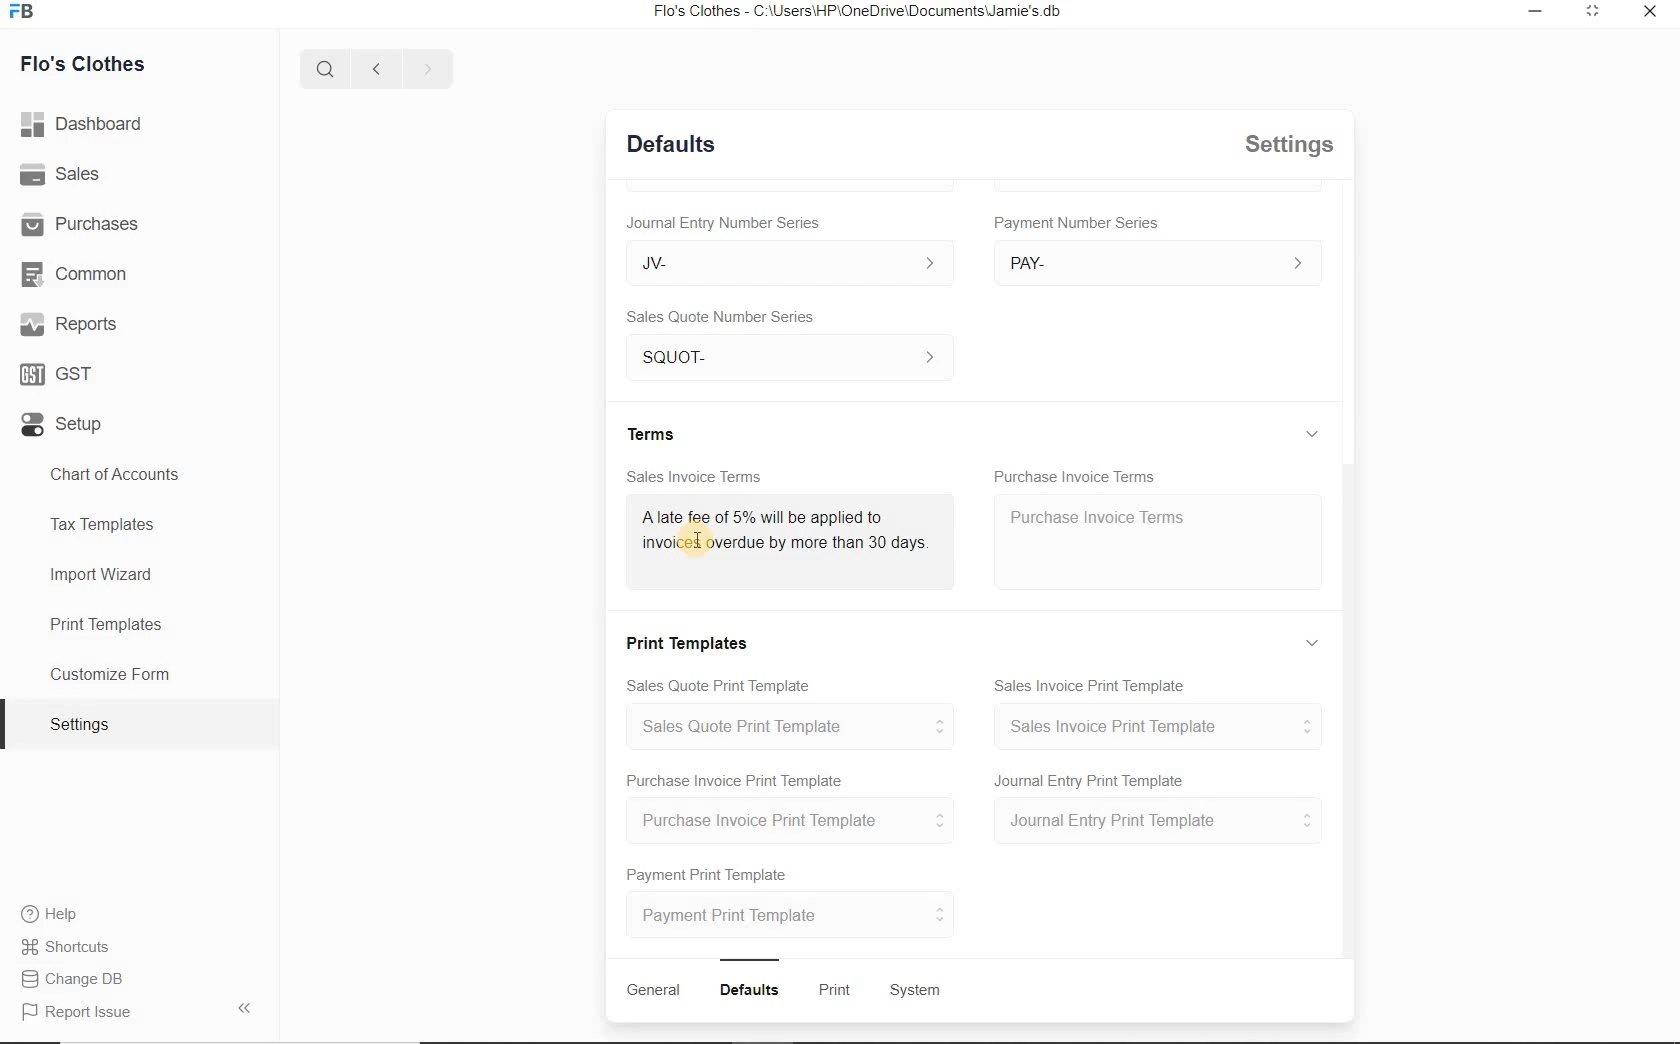 The height and width of the screenshot is (1044, 1680). What do you see at coordinates (427, 68) in the screenshot?
I see `Next` at bounding box center [427, 68].